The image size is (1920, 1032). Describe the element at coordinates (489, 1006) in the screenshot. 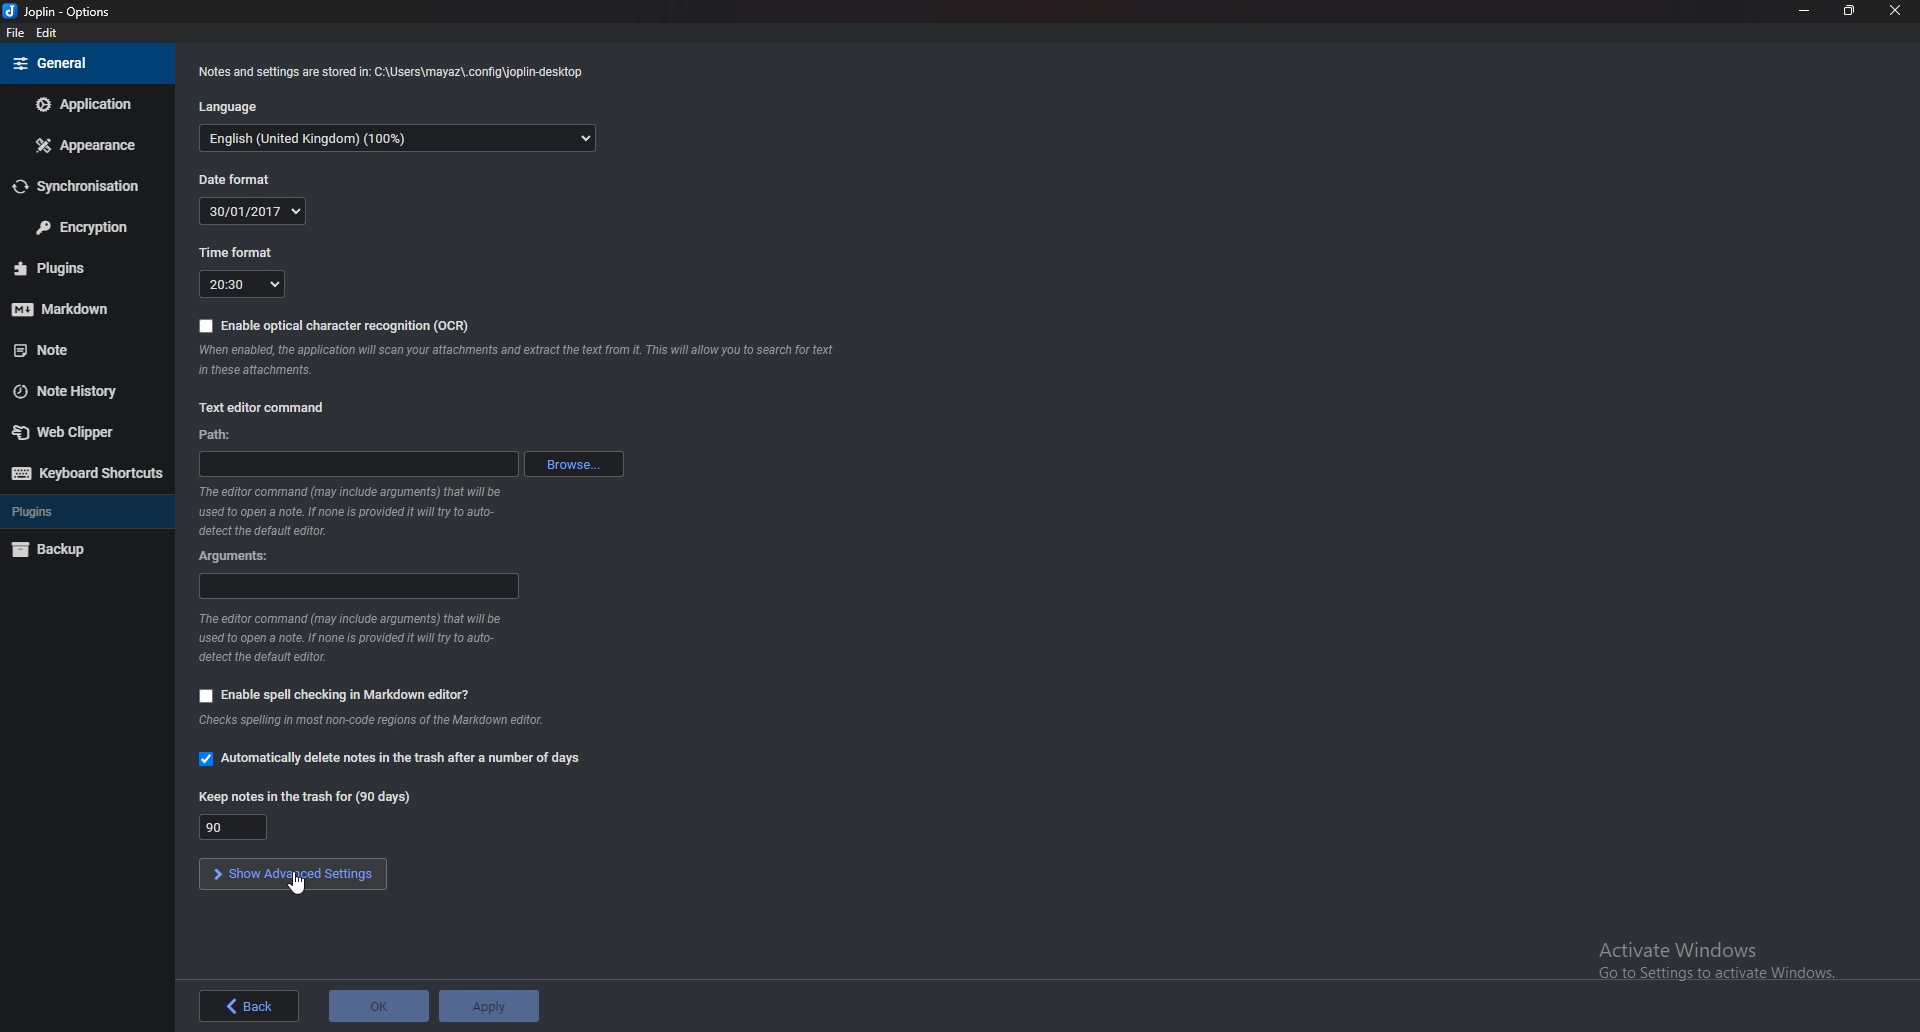

I see `Apply` at that location.